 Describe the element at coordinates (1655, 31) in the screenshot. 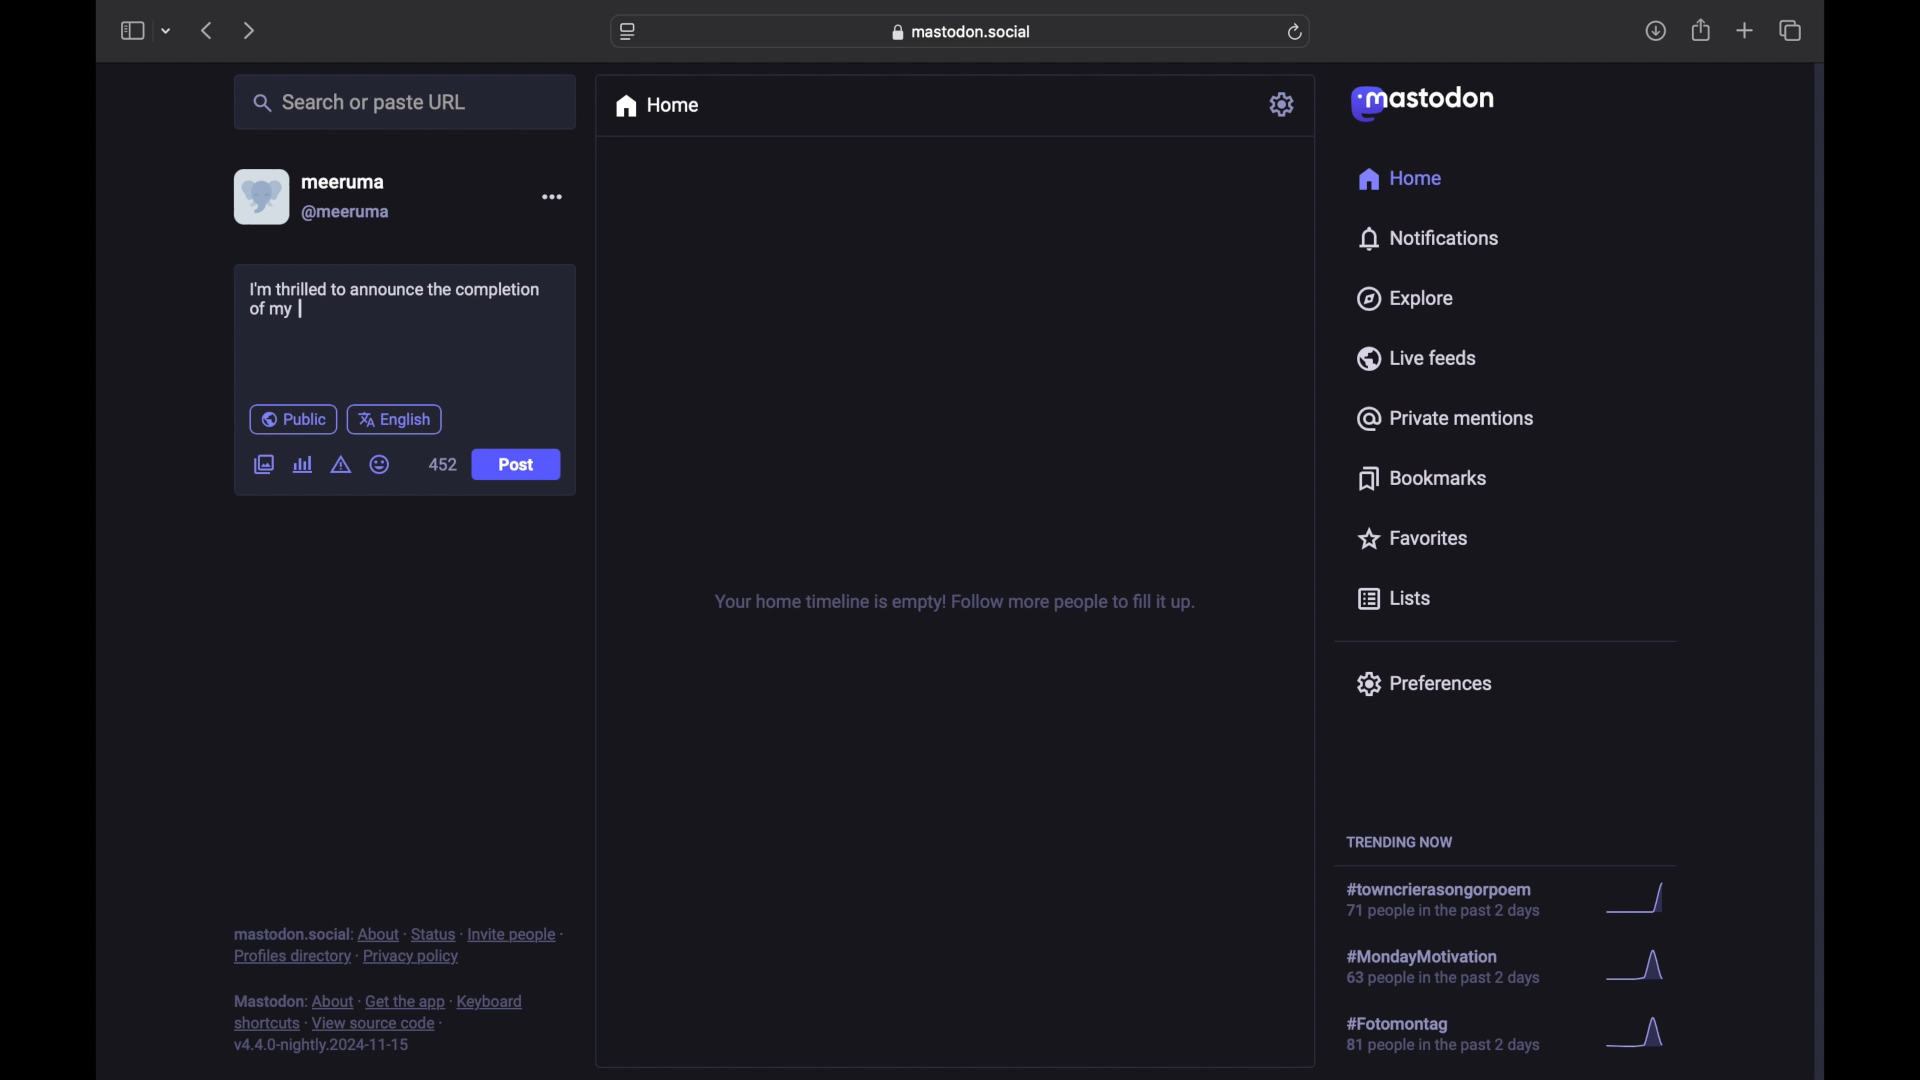

I see `downloads` at that location.